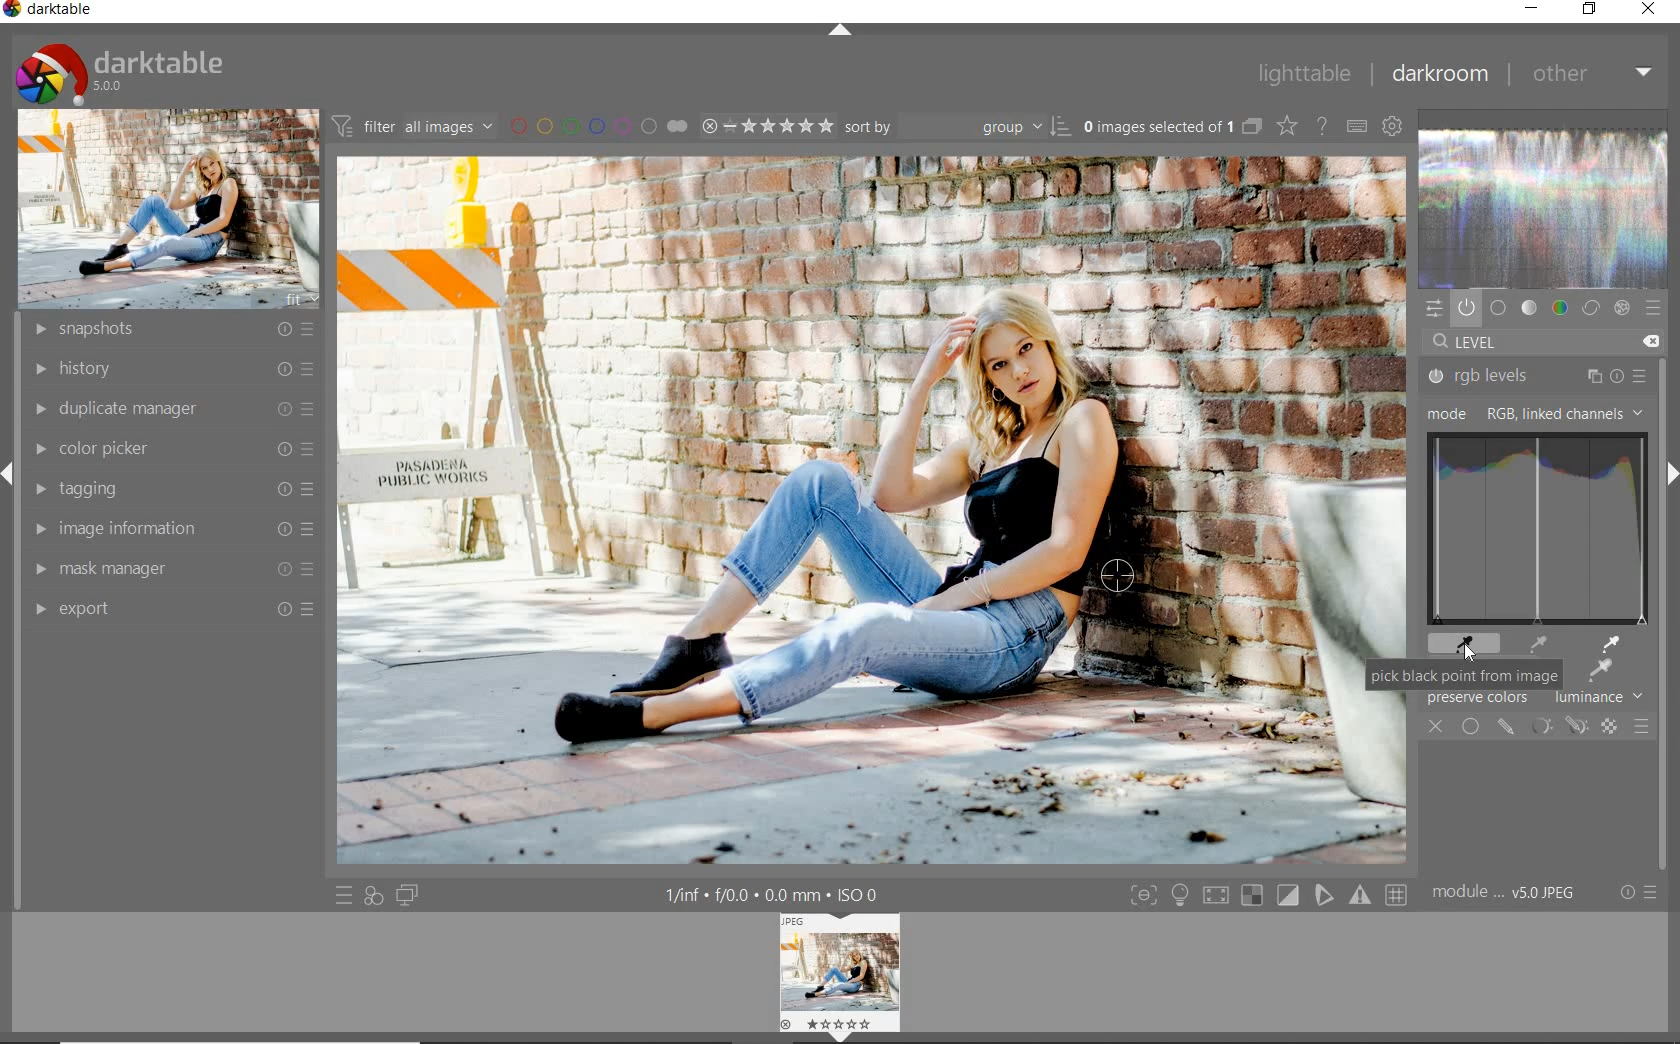 The width and height of the screenshot is (1680, 1044). Describe the element at coordinates (121, 73) in the screenshot. I see `system logo & name` at that location.